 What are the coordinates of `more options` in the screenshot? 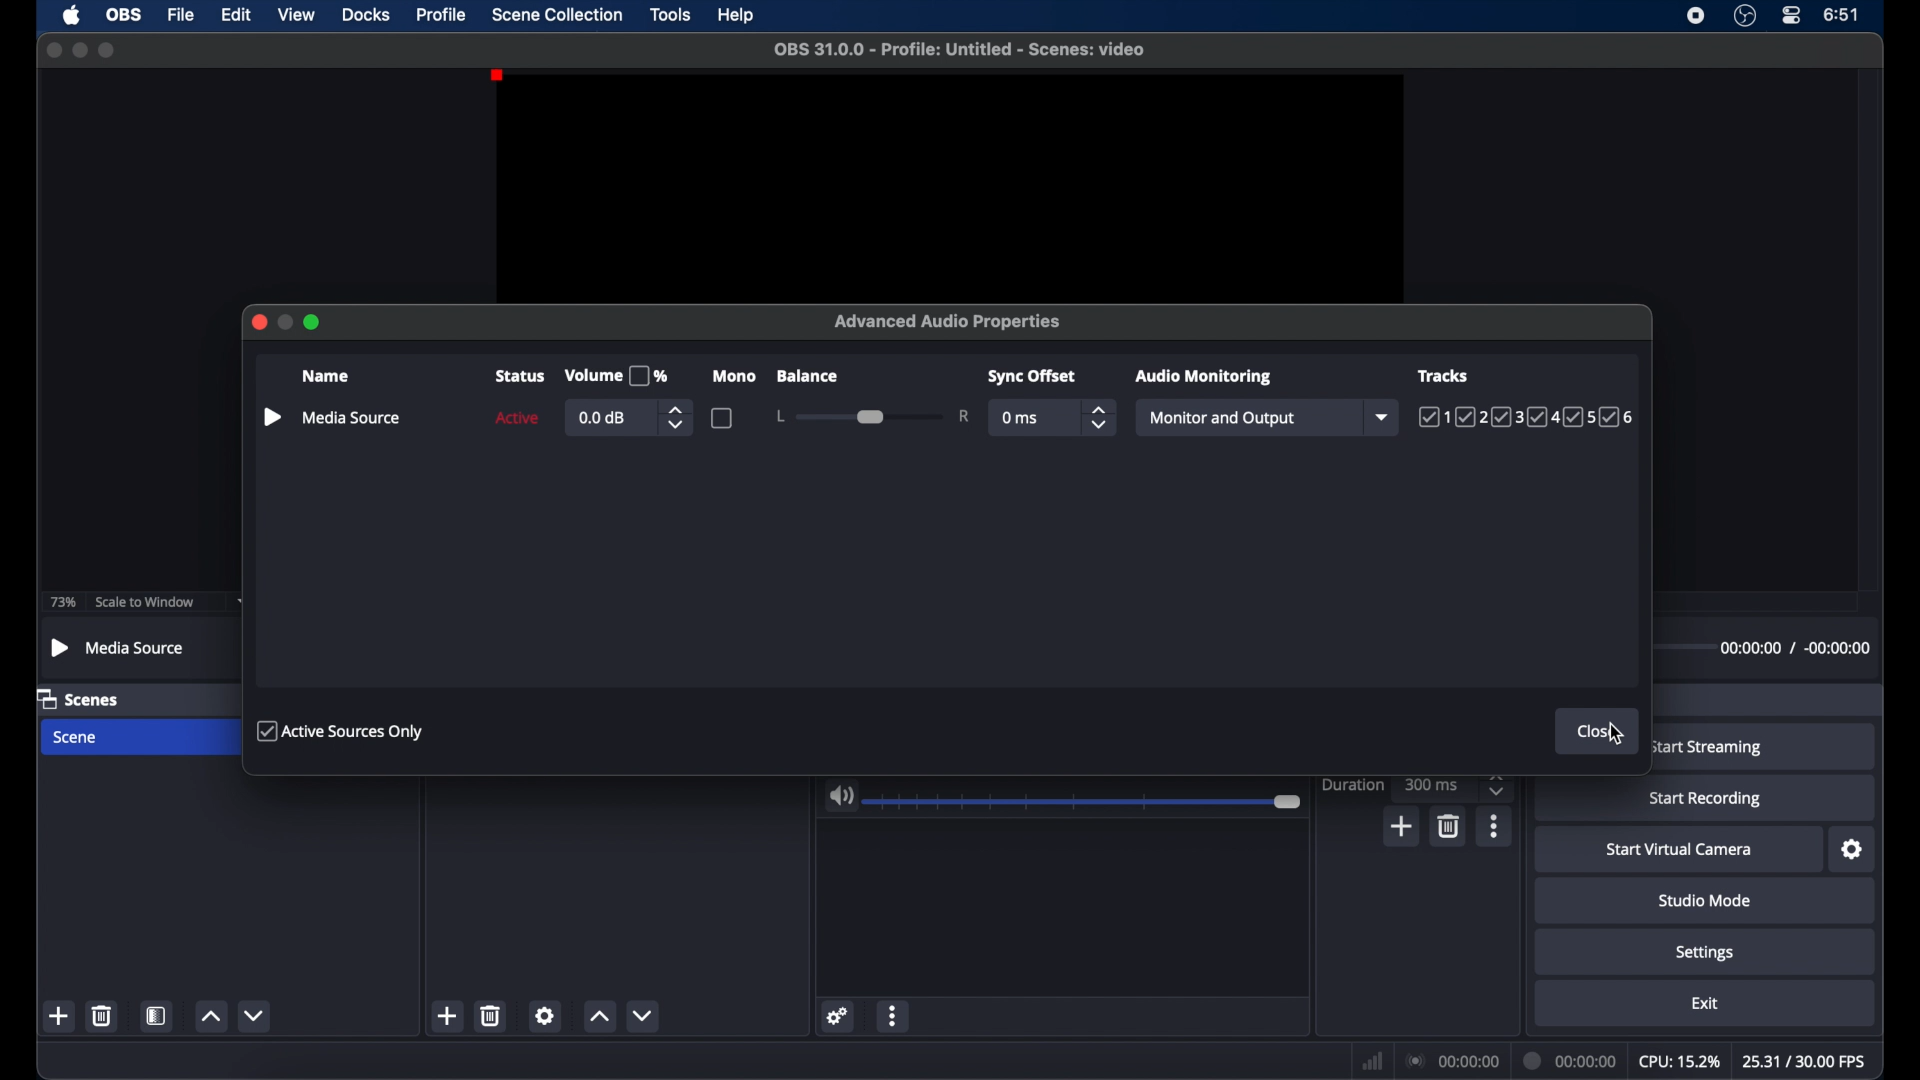 It's located at (1495, 826).